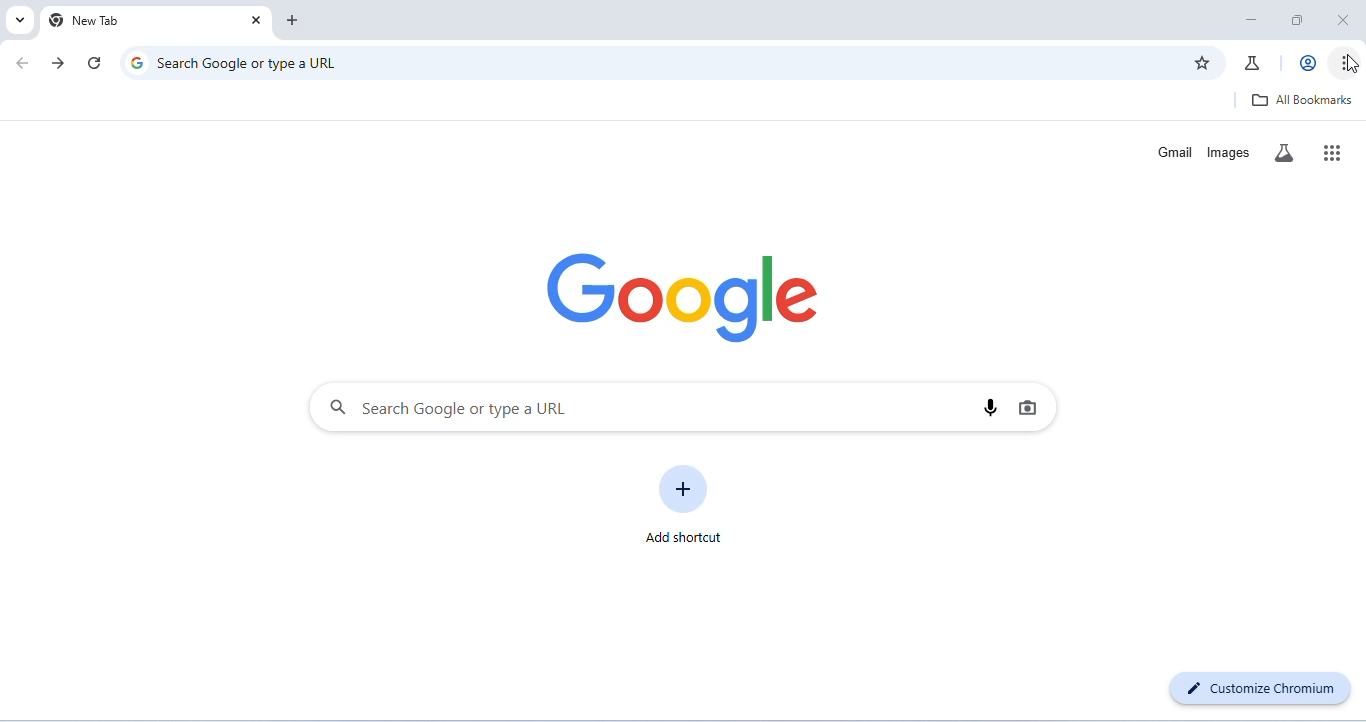 The height and width of the screenshot is (722, 1366). I want to click on cursor, so click(1353, 64).